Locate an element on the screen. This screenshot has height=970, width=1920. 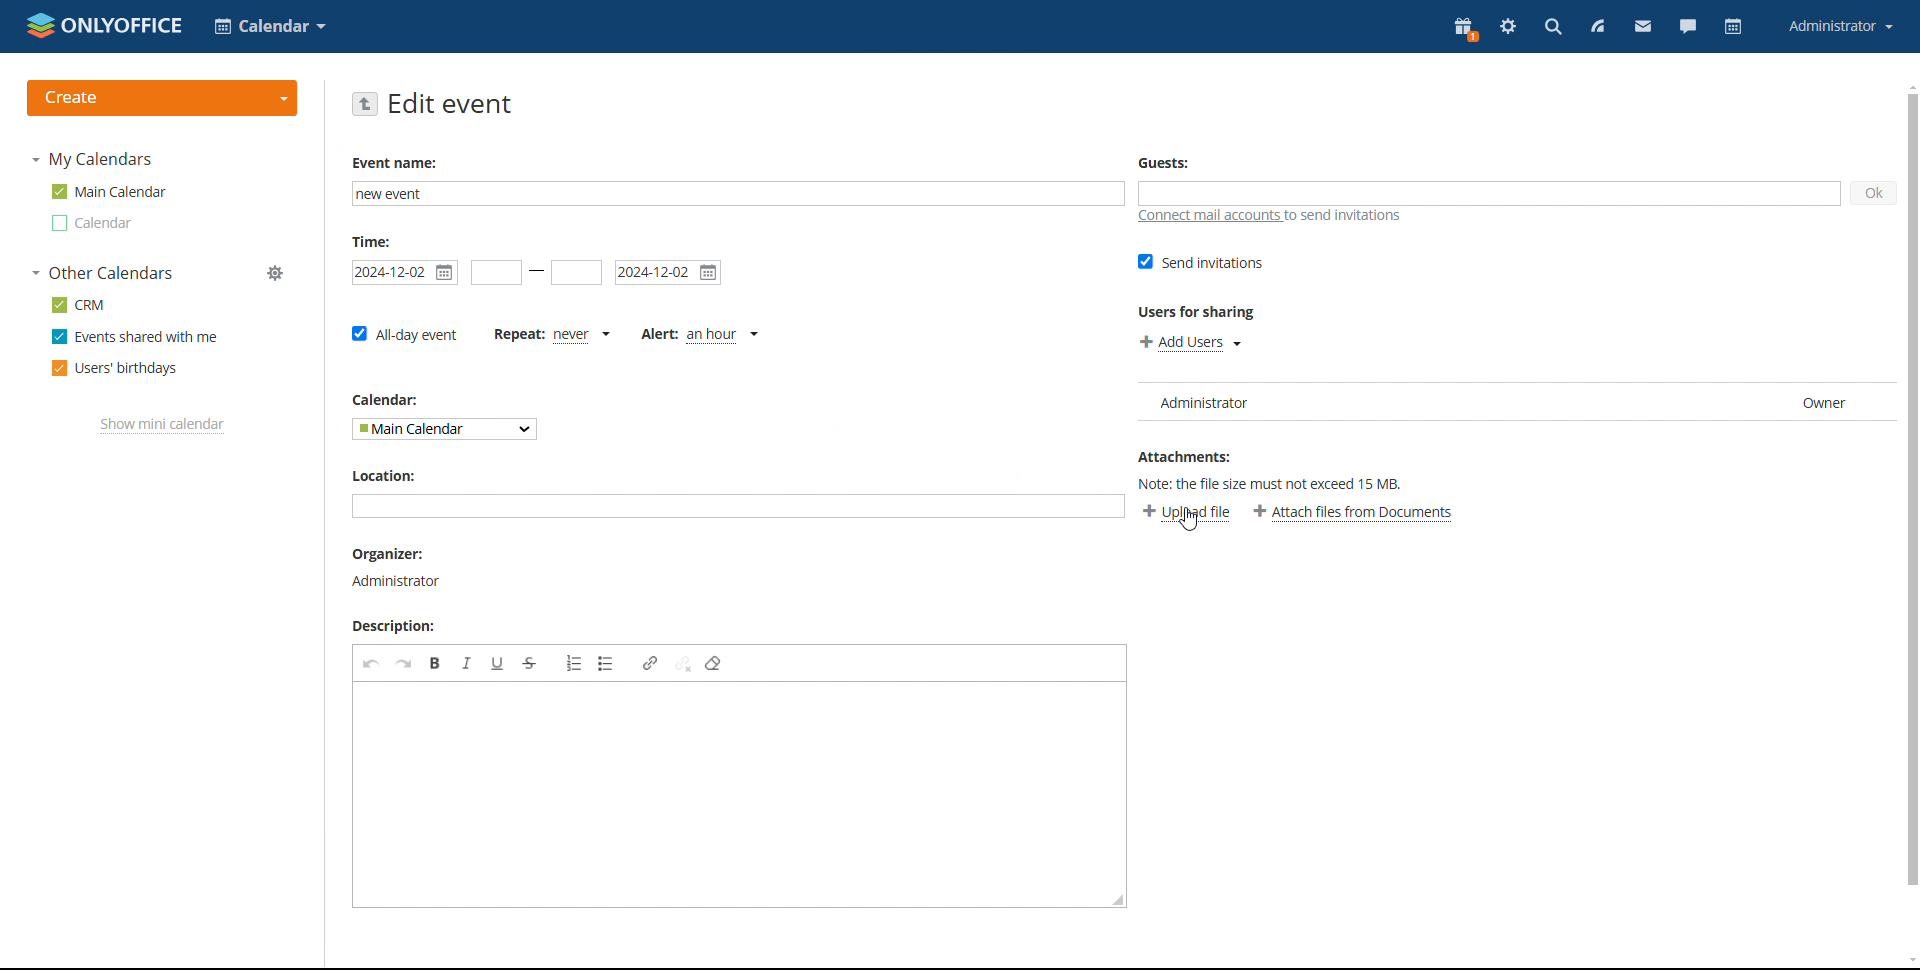
settings is located at coordinates (1510, 28).